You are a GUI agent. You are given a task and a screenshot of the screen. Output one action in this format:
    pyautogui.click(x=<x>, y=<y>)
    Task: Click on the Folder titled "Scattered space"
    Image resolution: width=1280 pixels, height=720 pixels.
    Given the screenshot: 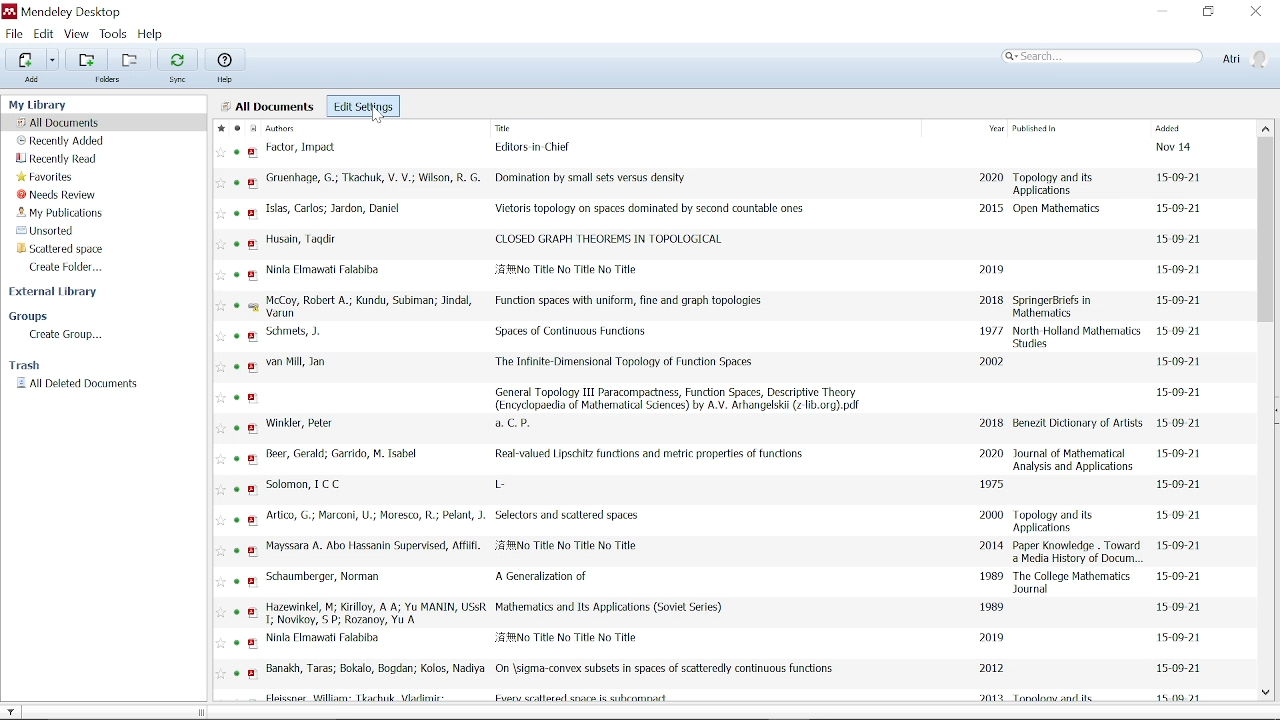 What is the action you would take?
    pyautogui.click(x=71, y=250)
    